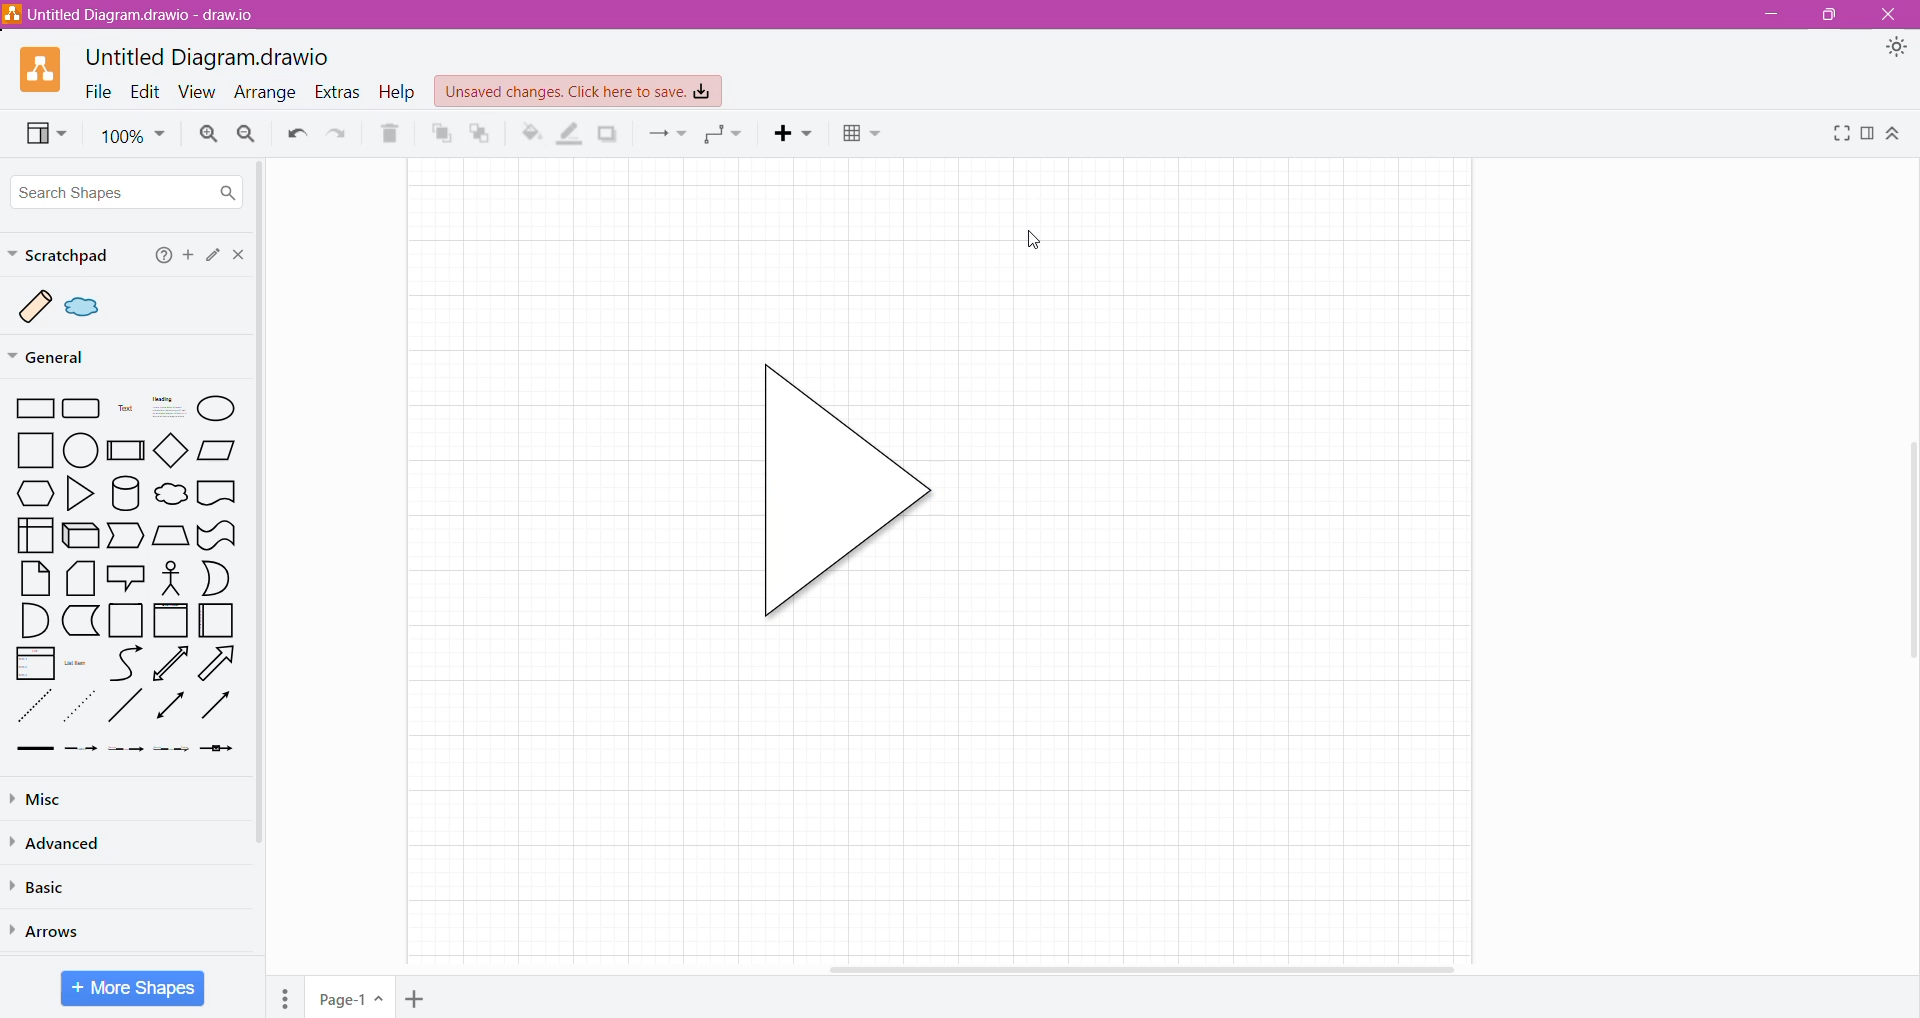  I want to click on Page Name, so click(348, 997).